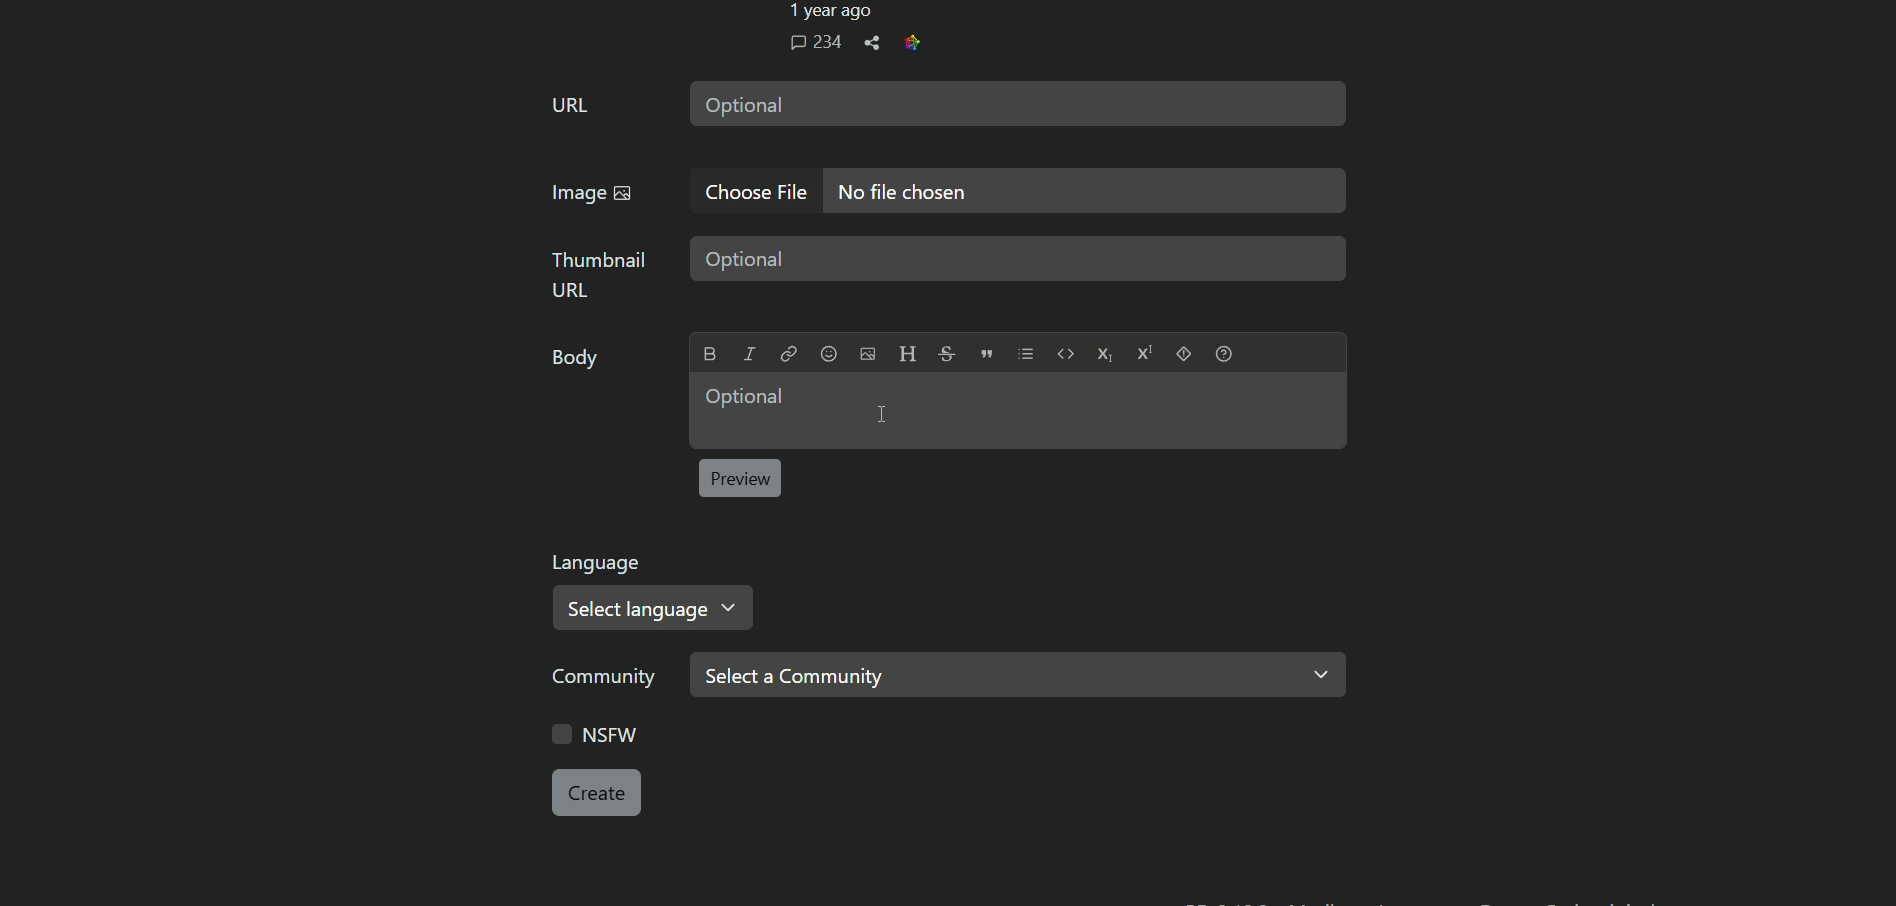 The height and width of the screenshot is (906, 1896). Describe the element at coordinates (945, 353) in the screenshot. I see `Strikethrough` at that location.